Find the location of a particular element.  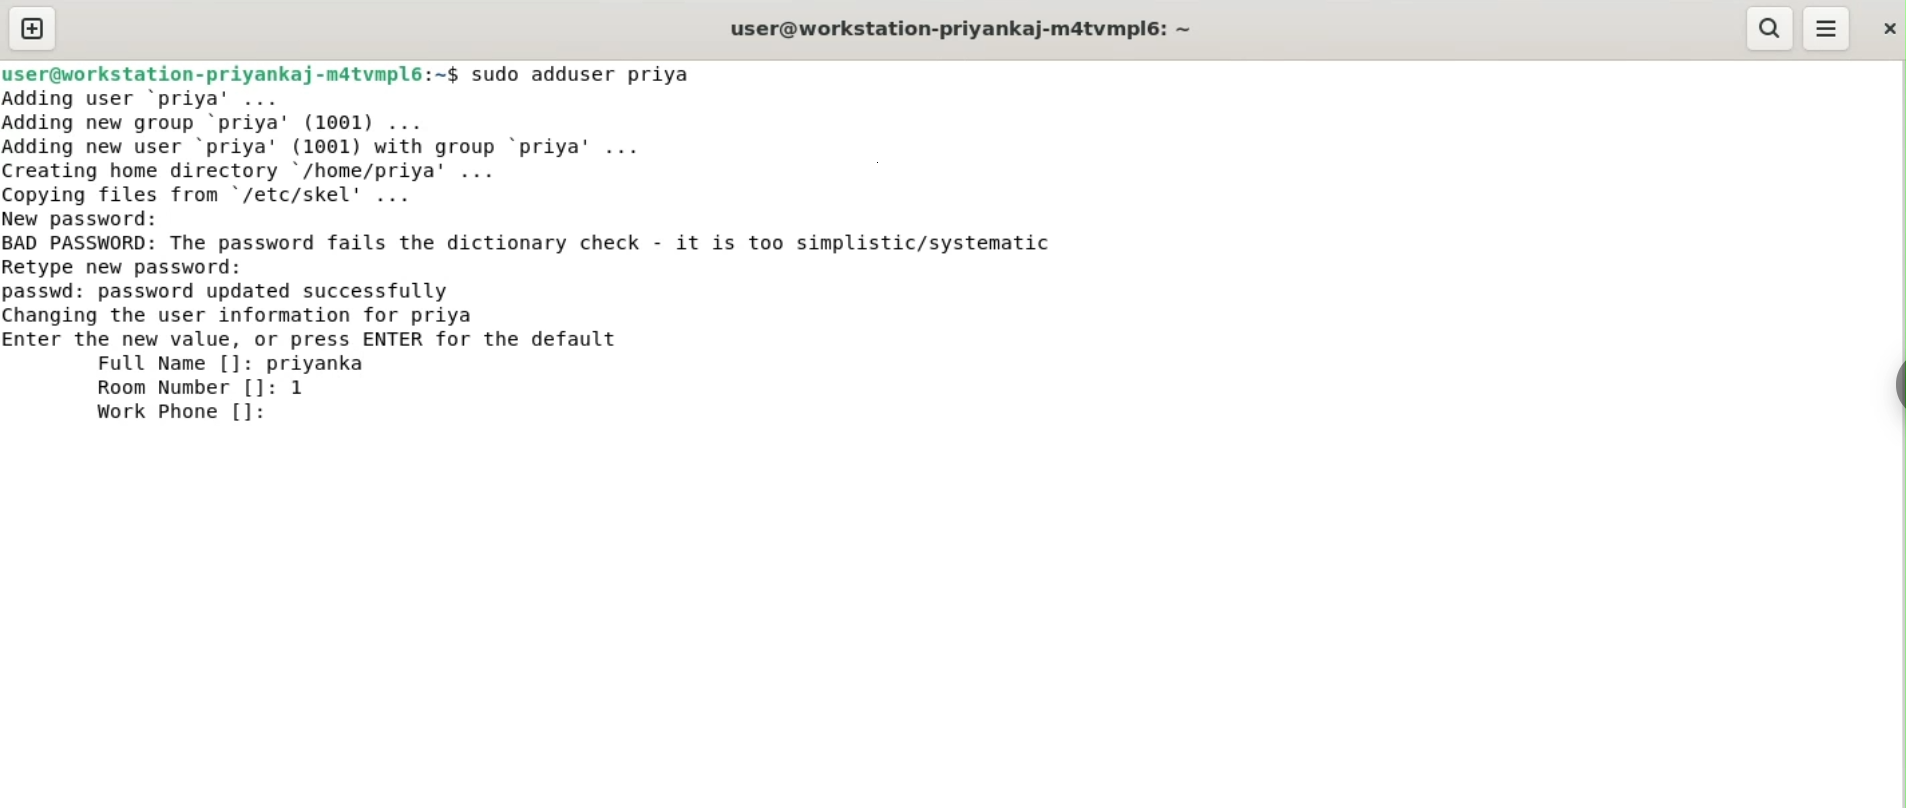

new tab is located at coordinates (33, 28).